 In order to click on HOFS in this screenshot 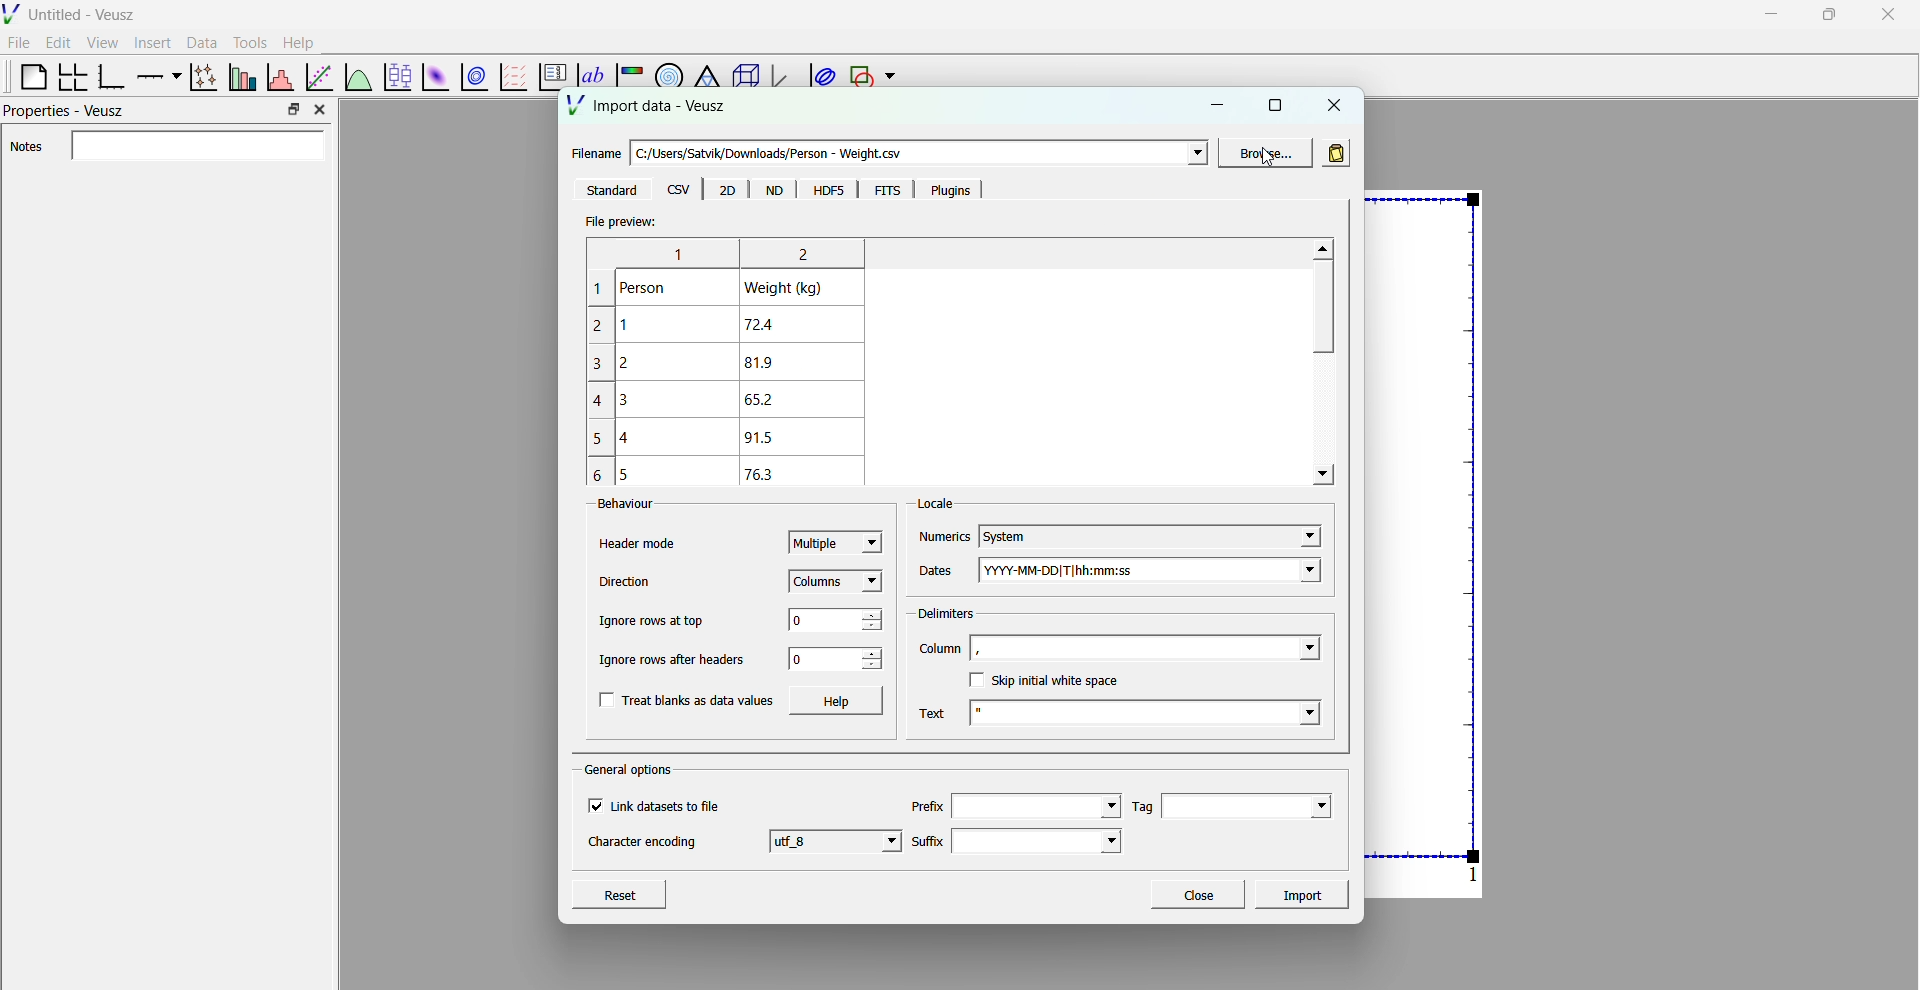, I will do `click(827, 190)`.